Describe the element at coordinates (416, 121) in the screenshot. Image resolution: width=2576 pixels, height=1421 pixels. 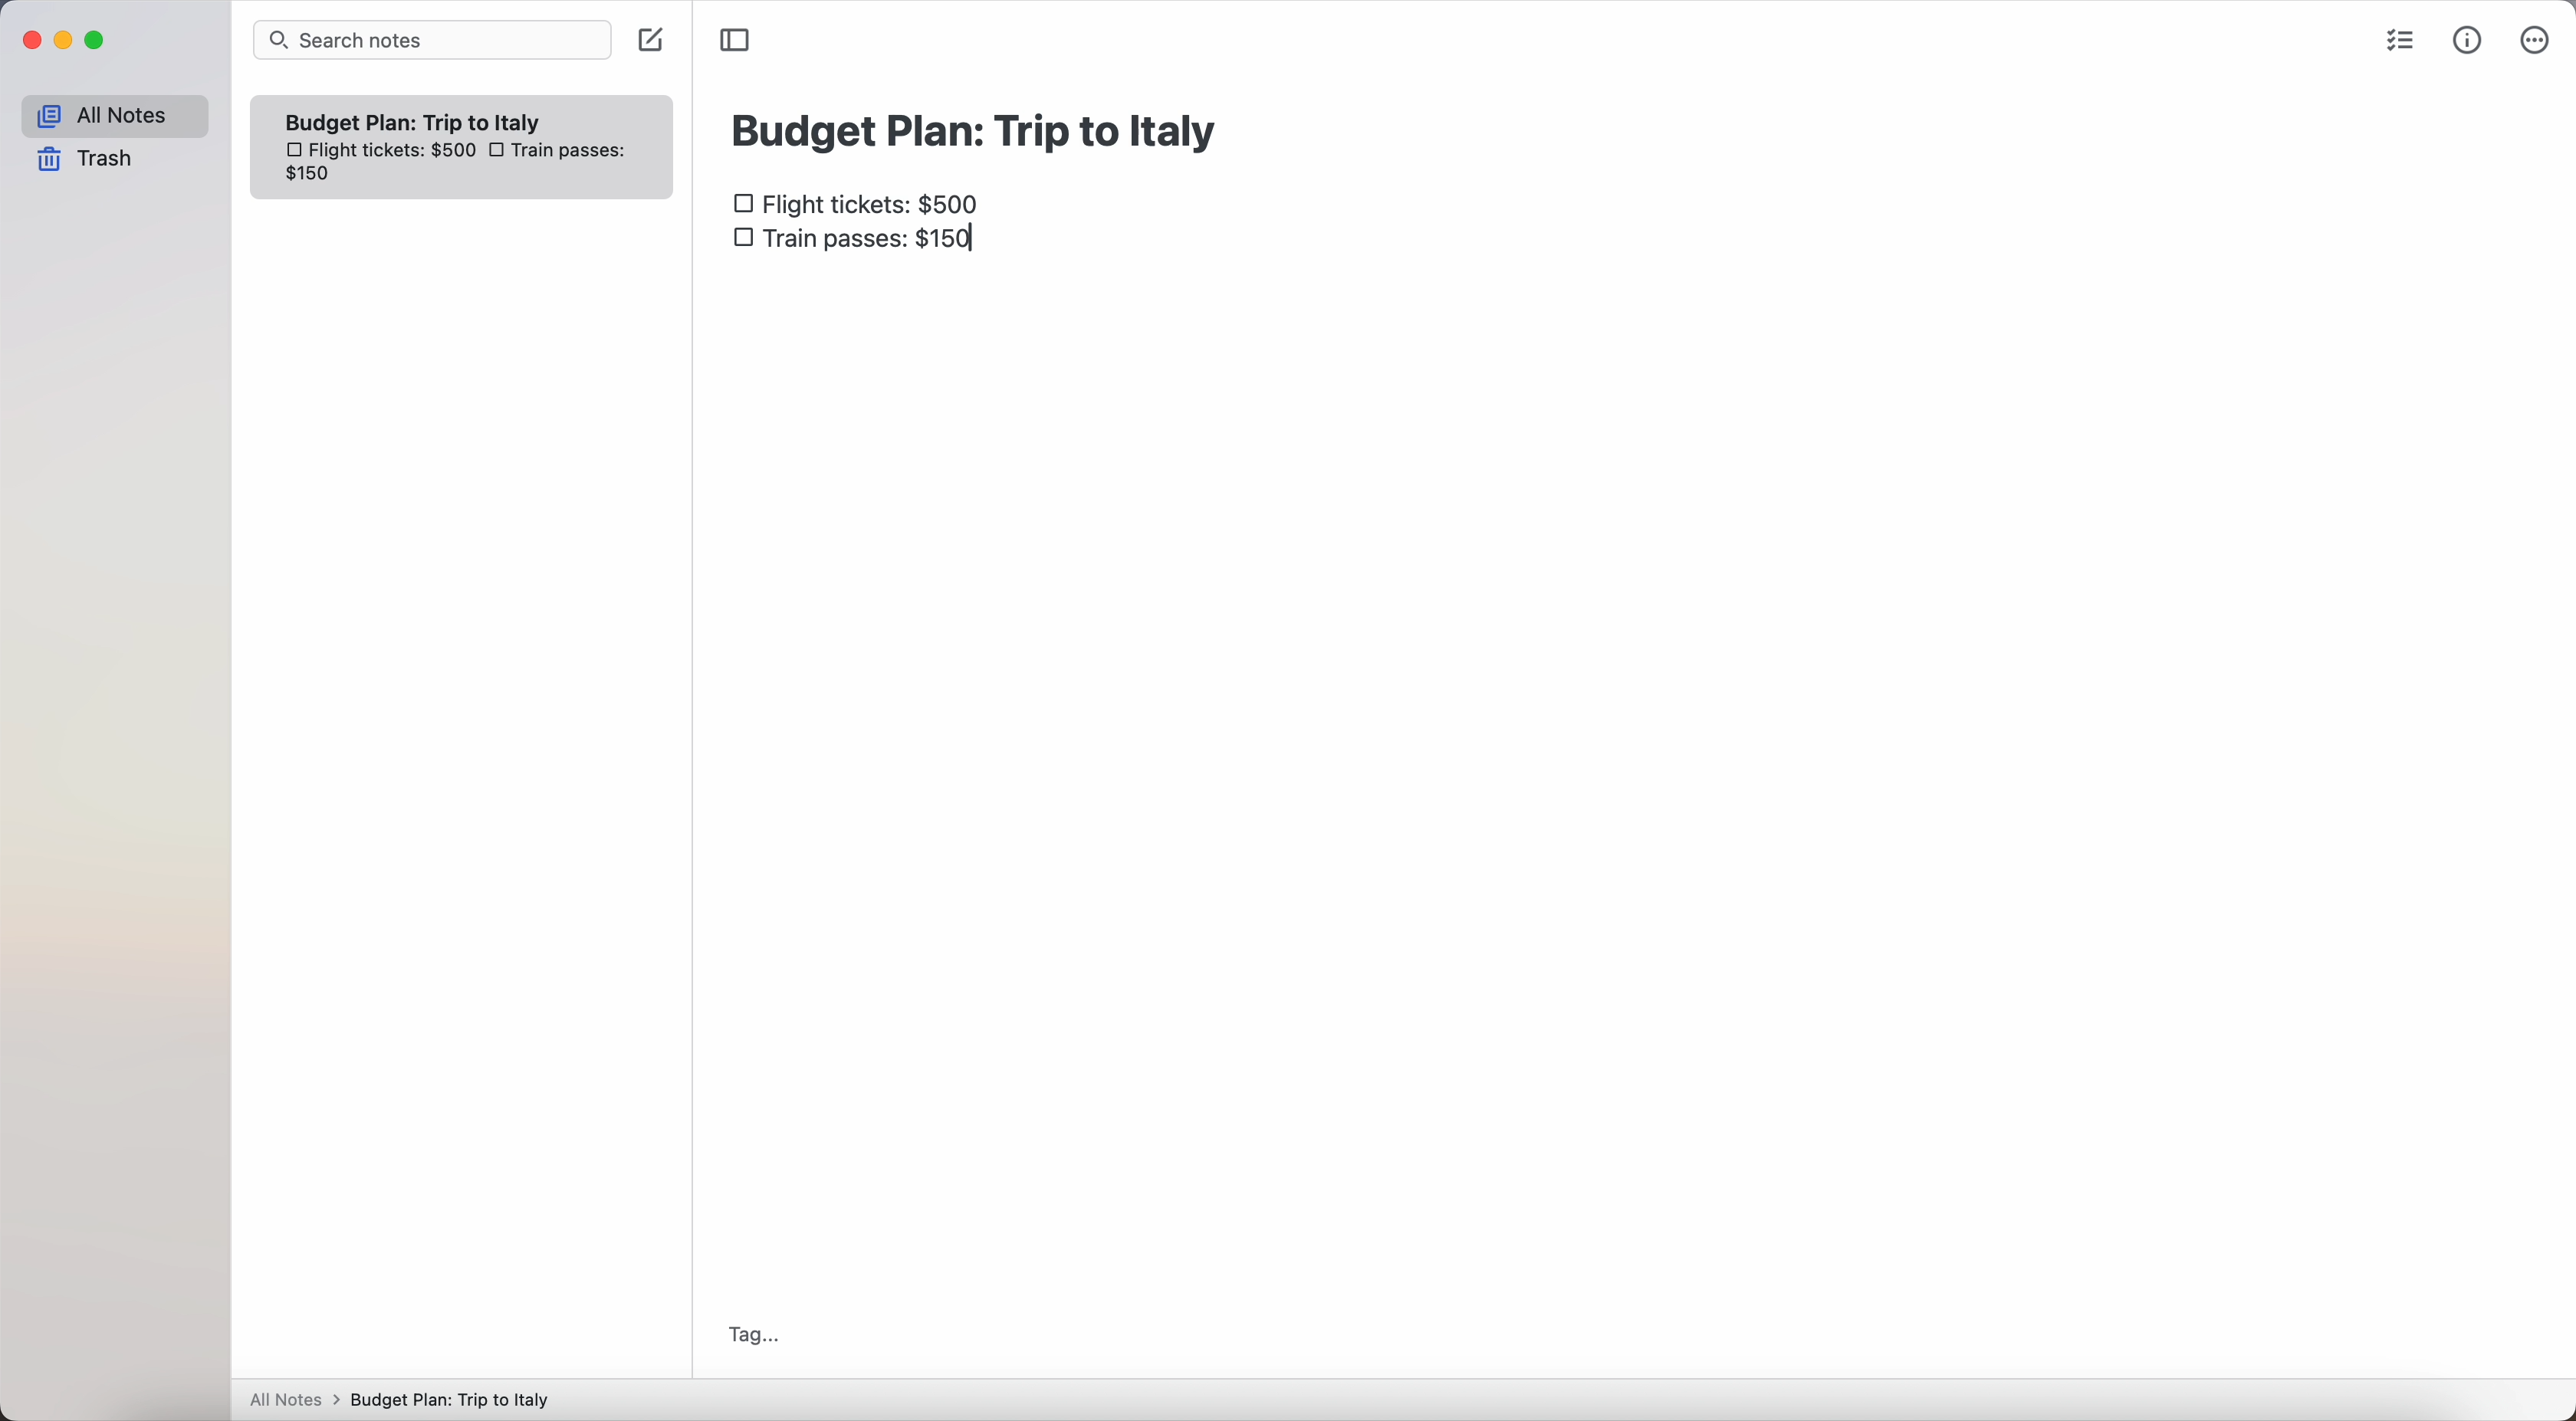
I see `Budget plan trip to Italy note` at that location.